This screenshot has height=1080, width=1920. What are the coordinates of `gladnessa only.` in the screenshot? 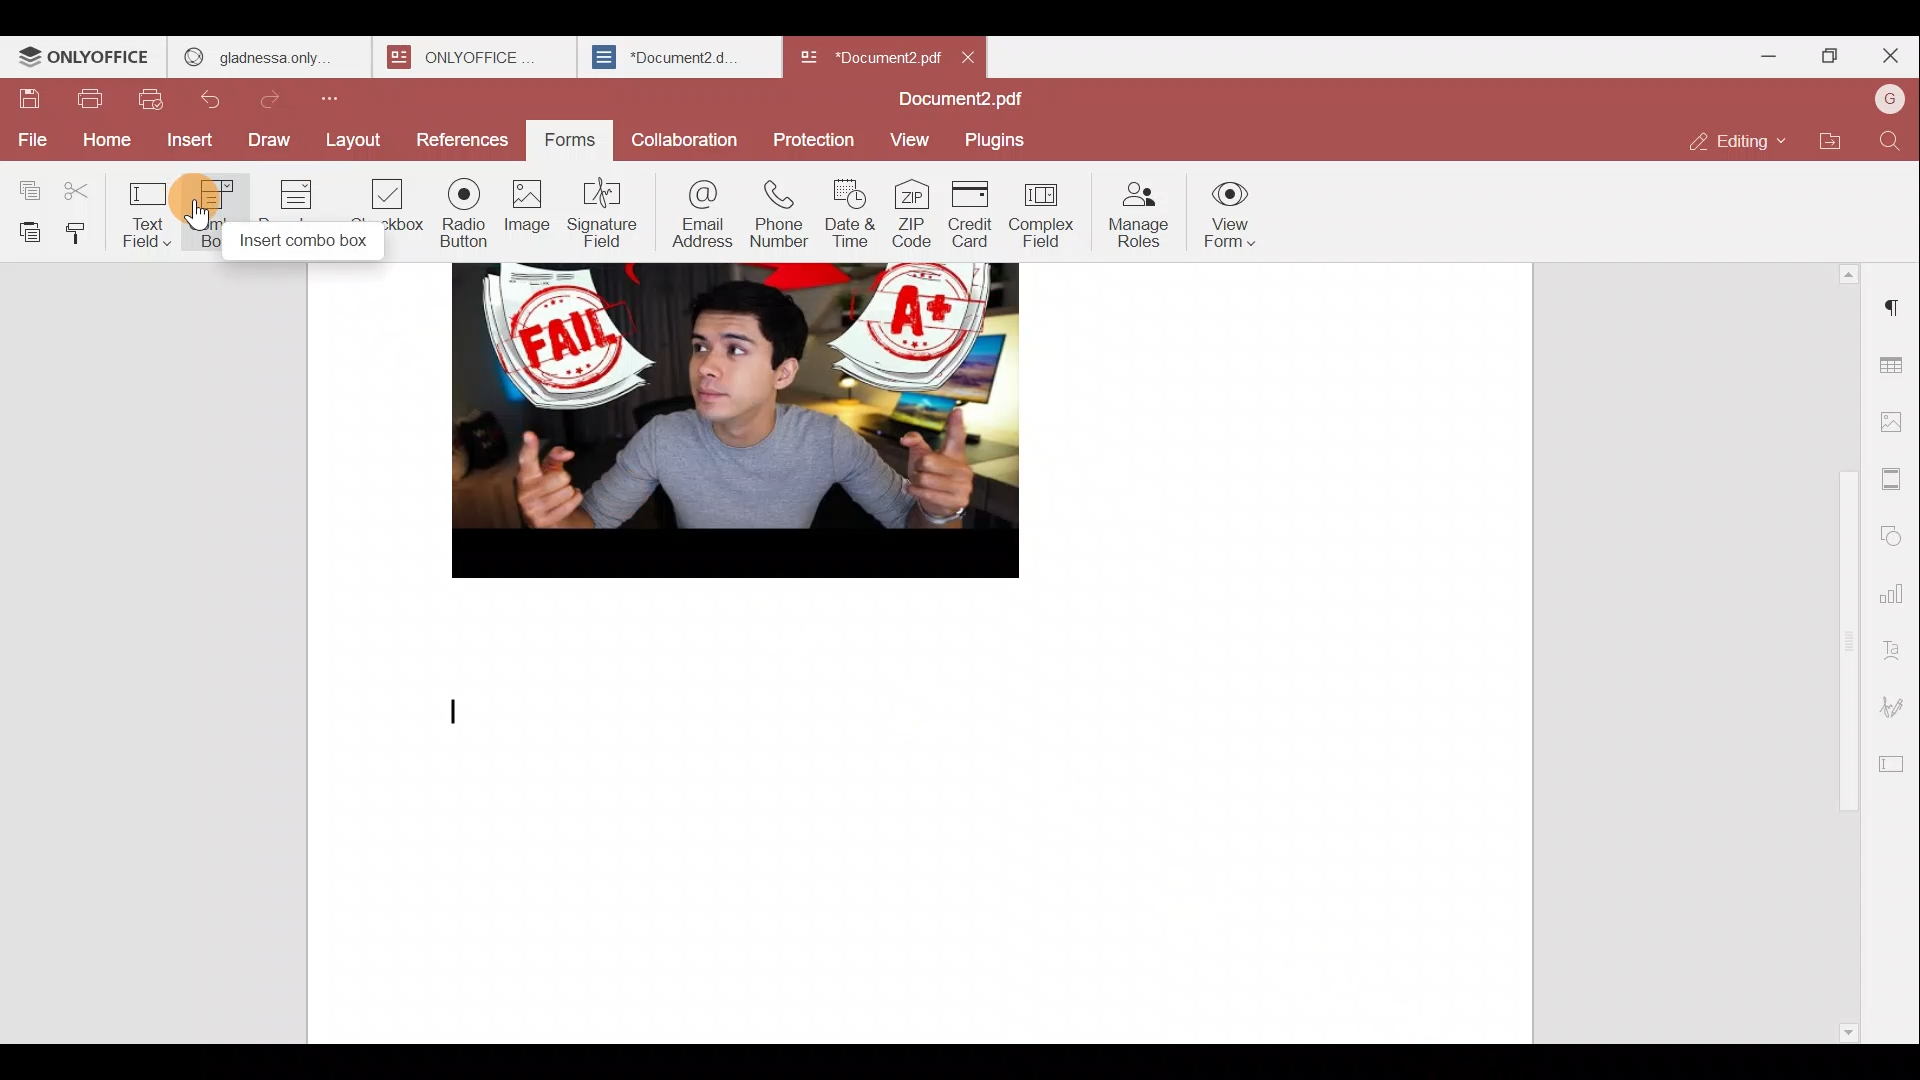 It's located at (258, 54).